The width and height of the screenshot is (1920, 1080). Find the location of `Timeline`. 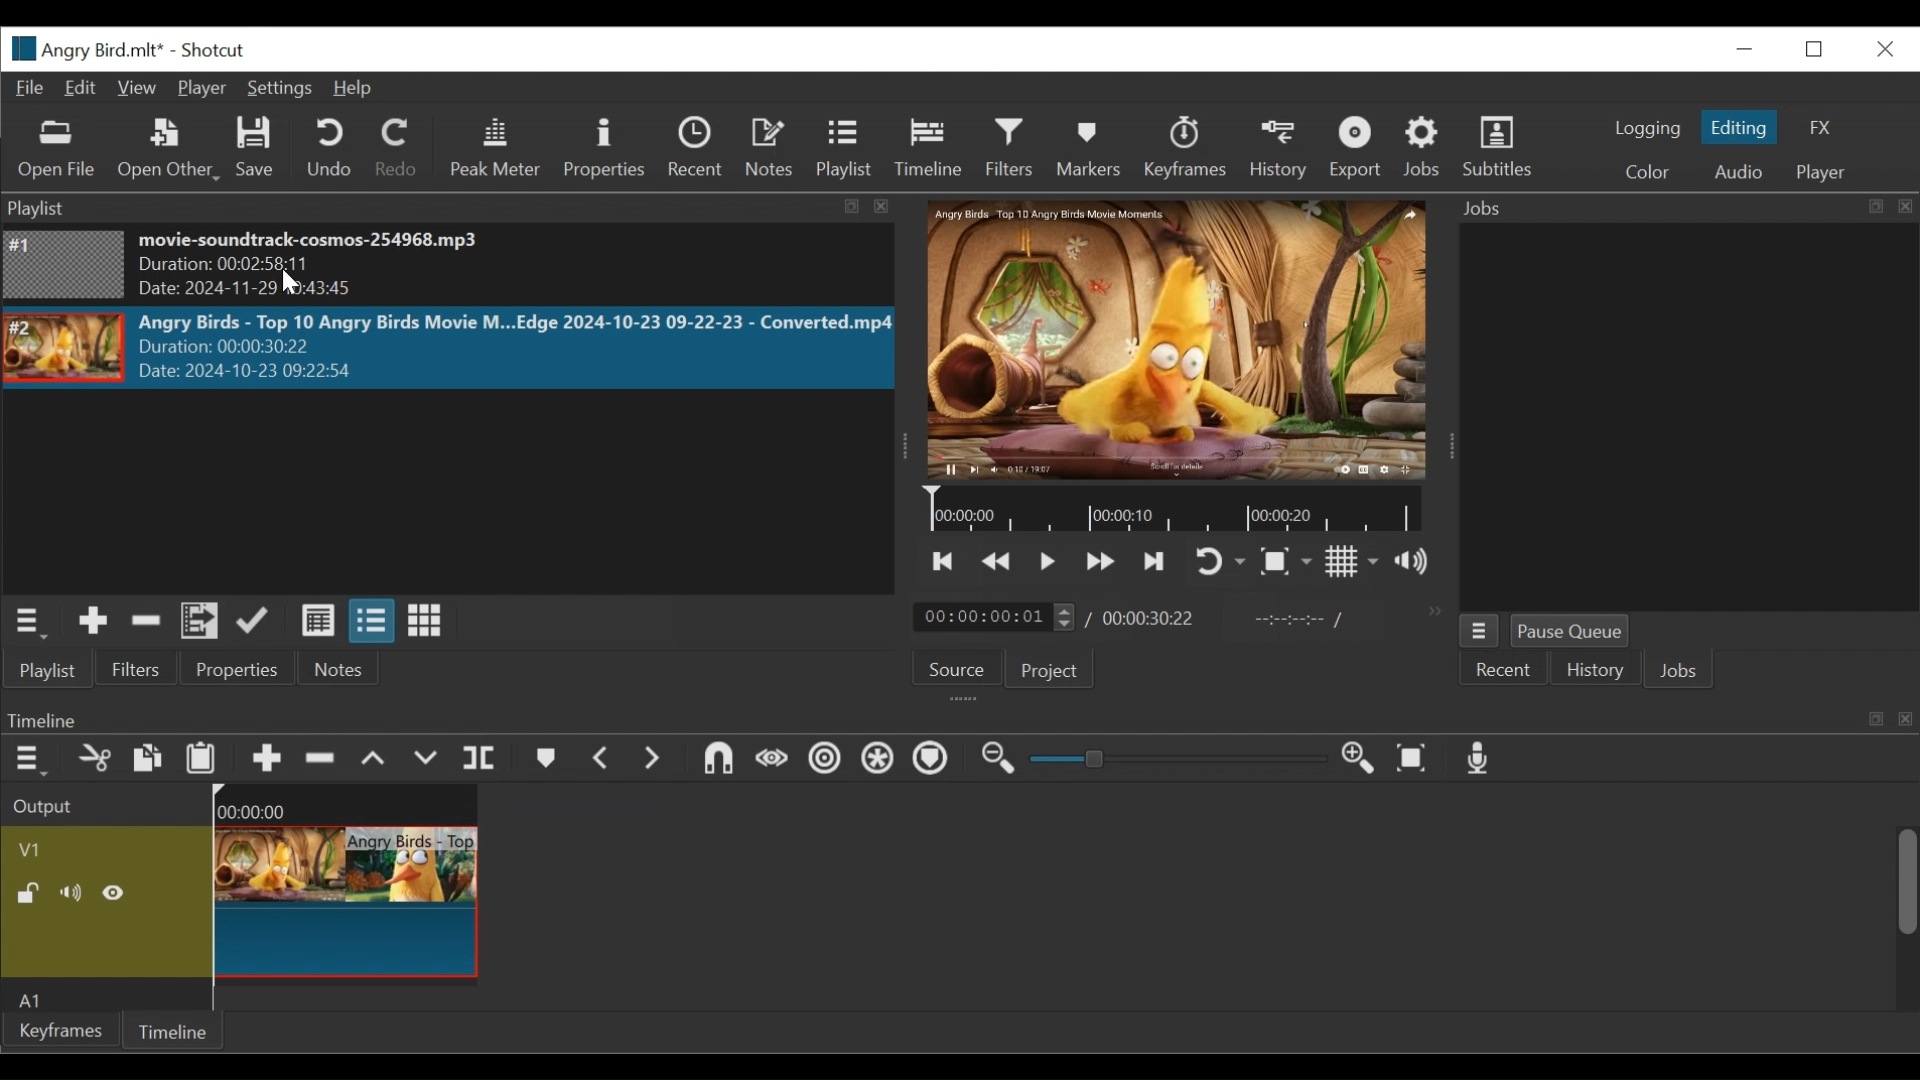

Timeline is located at coordinates (927, 148).